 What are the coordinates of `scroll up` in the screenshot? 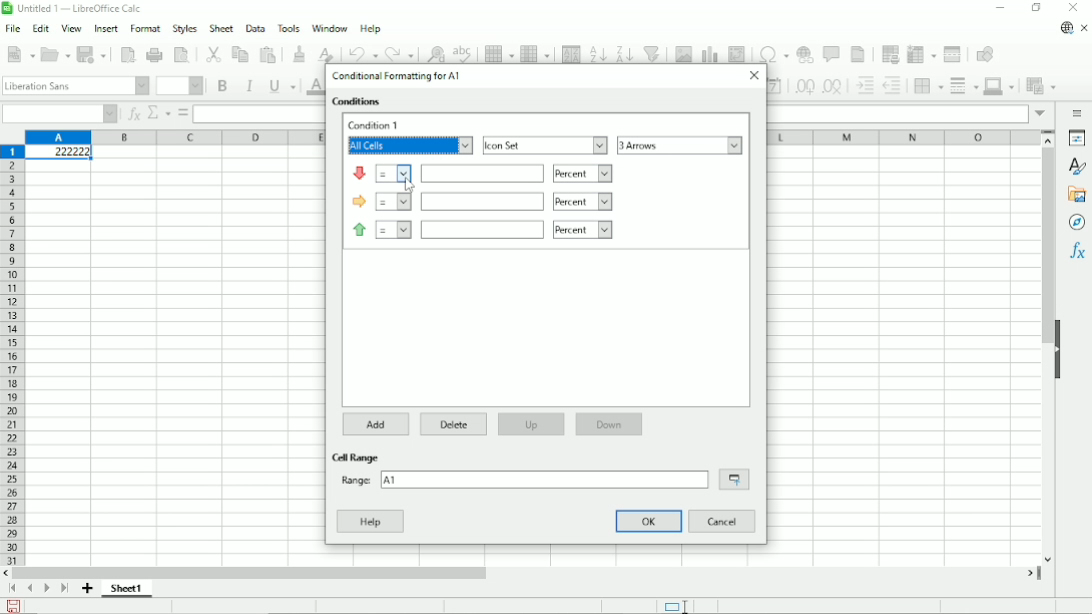 It's located at (1049, 139).